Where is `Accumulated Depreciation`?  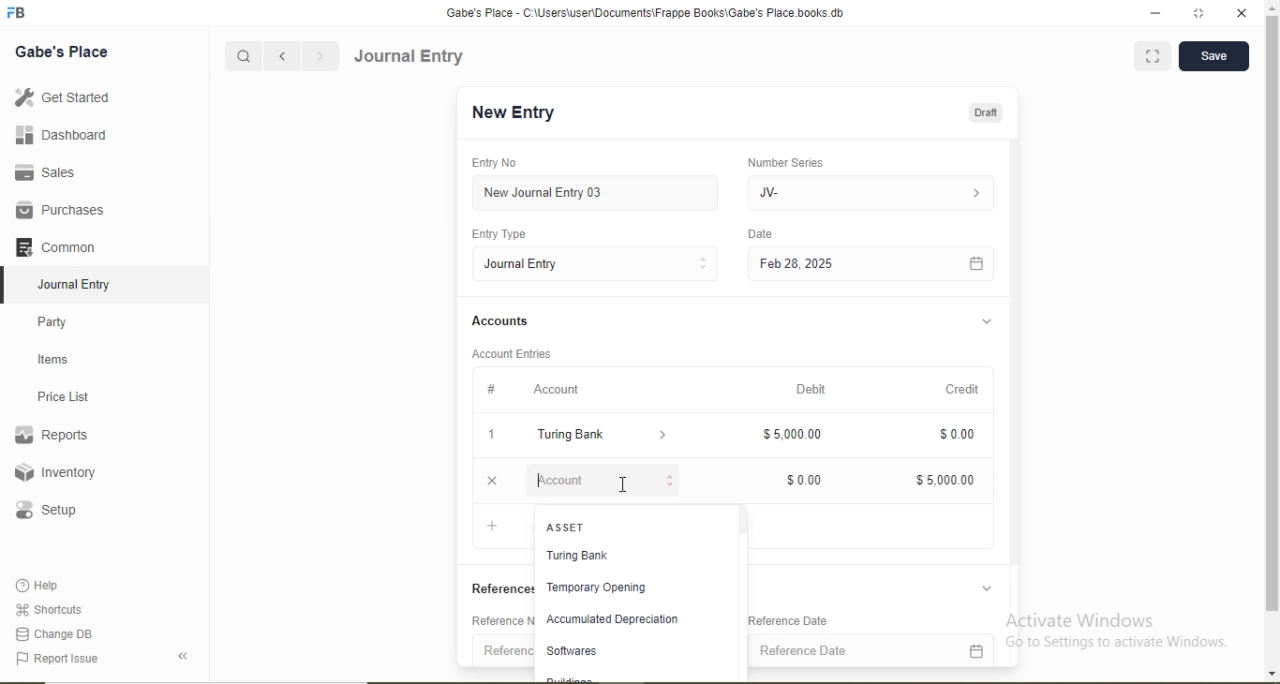
Accumulated Depreciation is located at coordinates (613, 621).